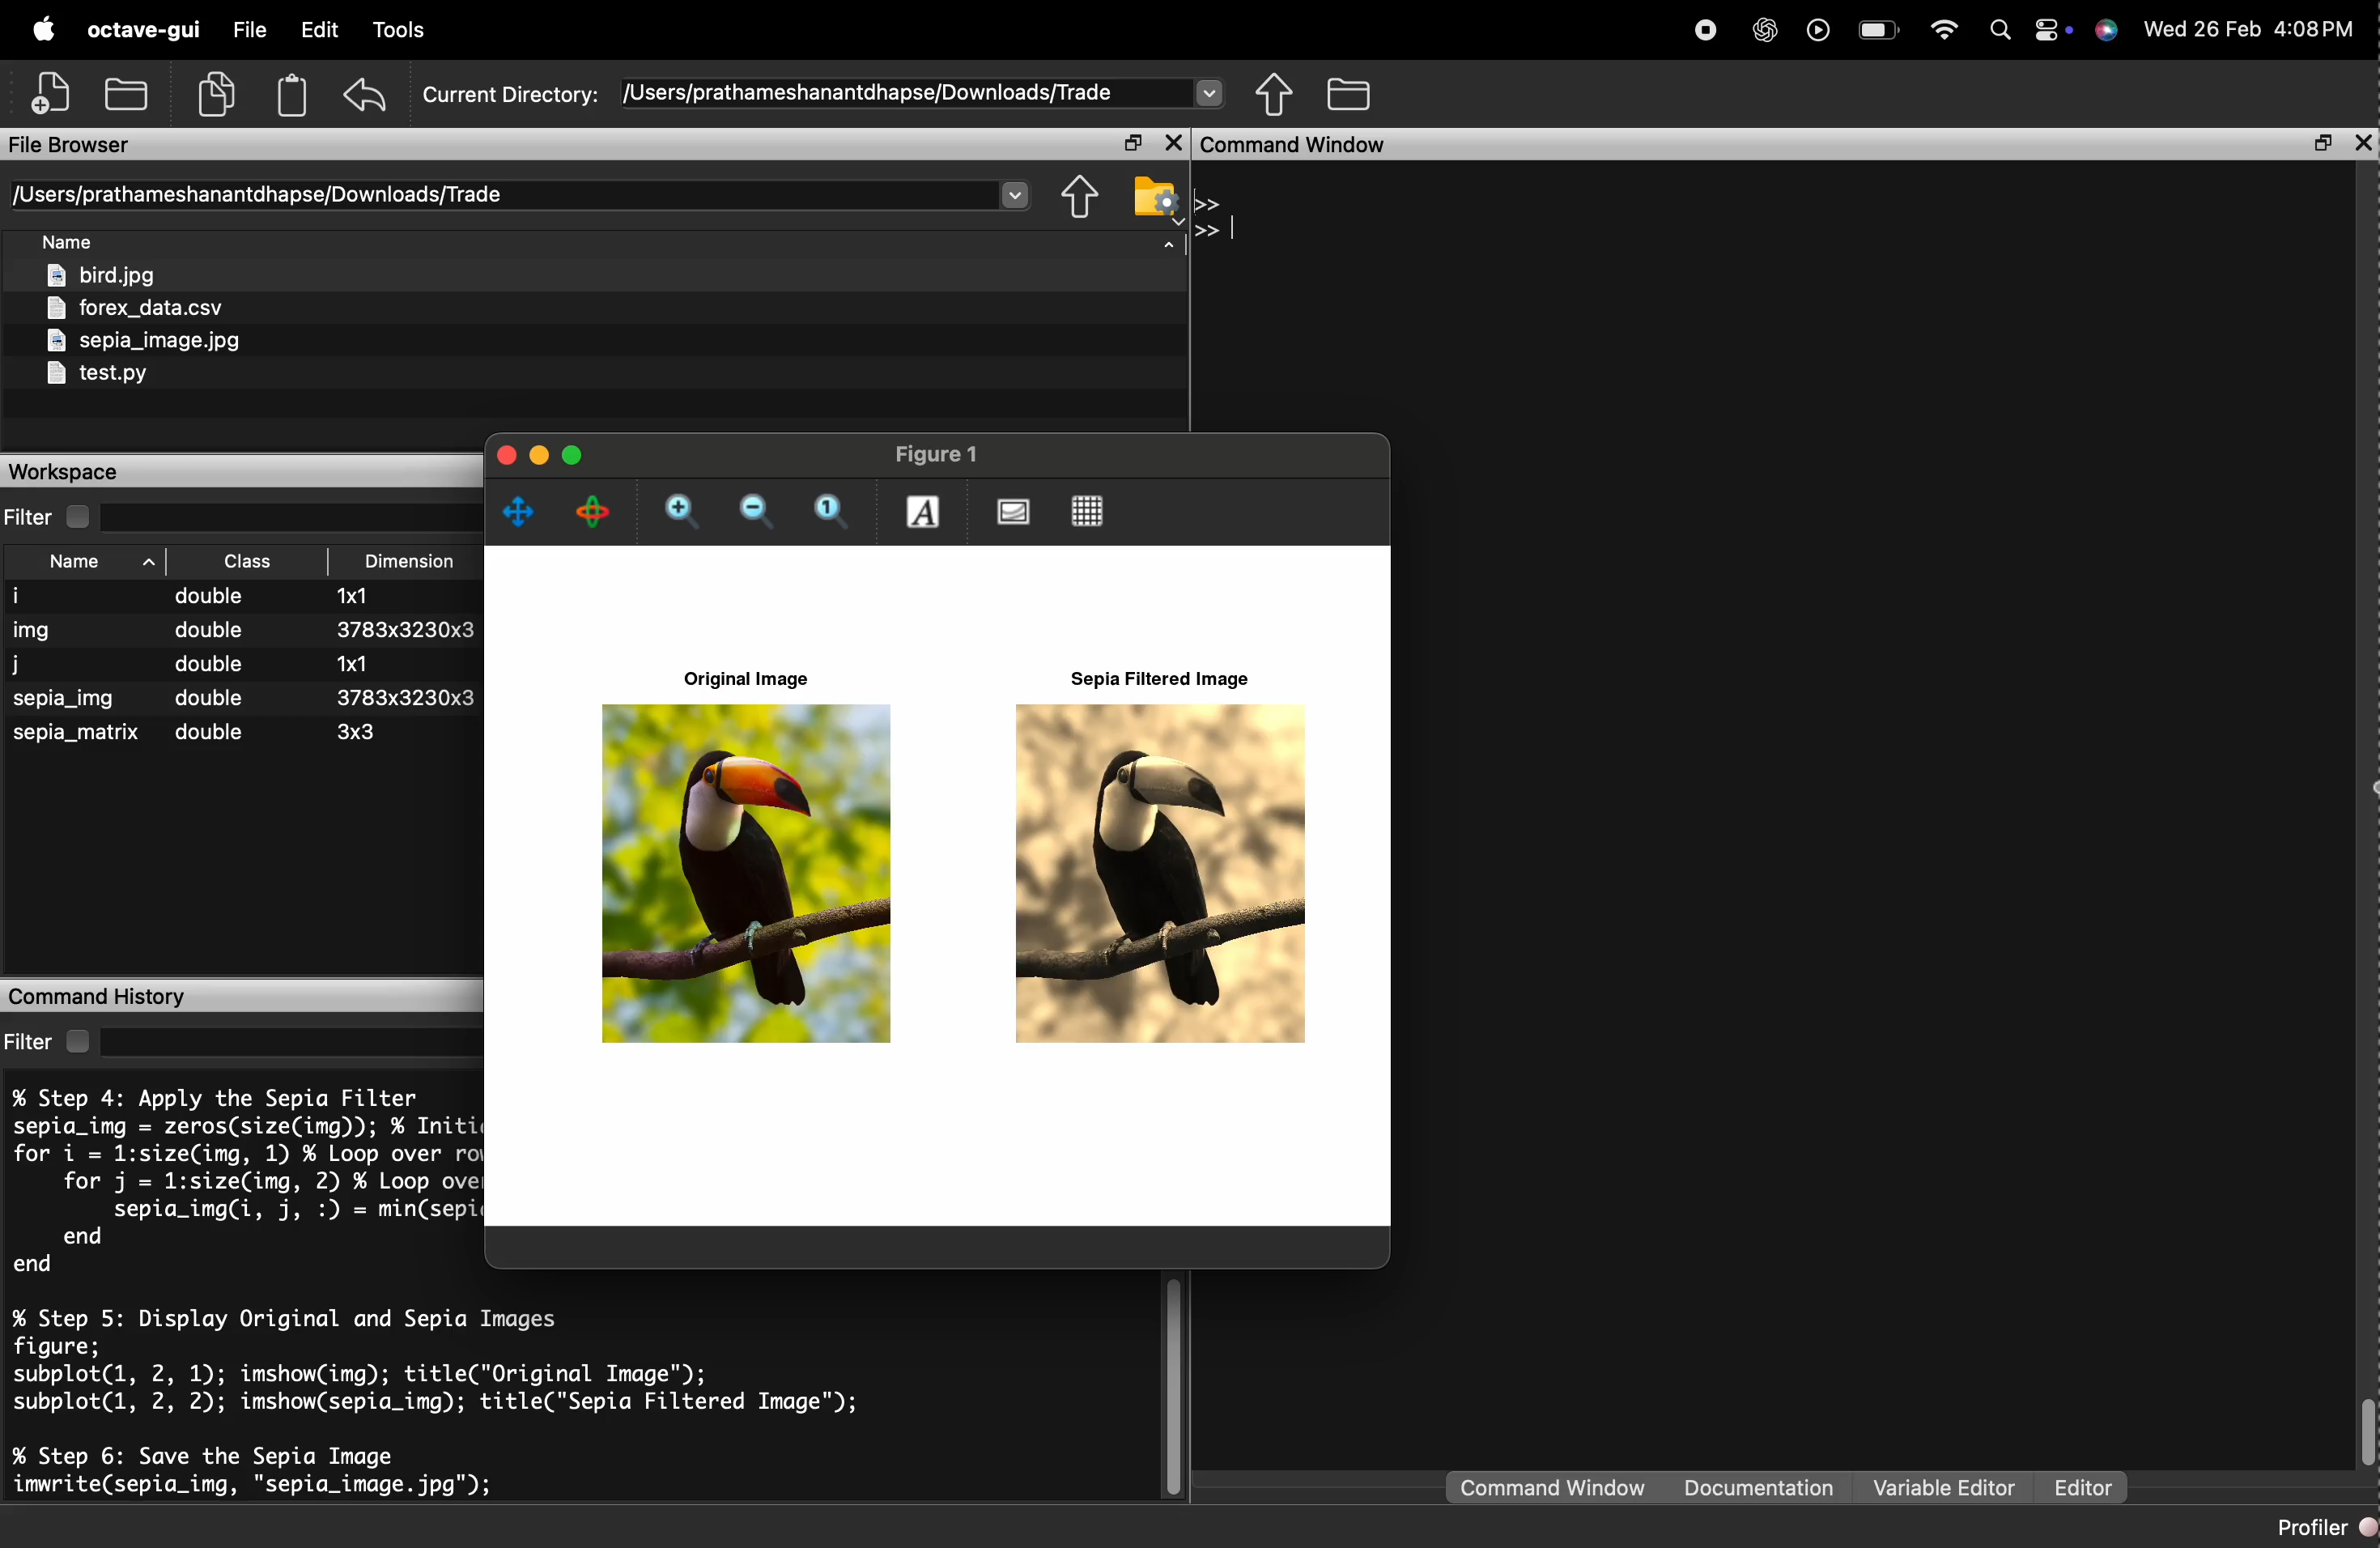 The image size is (2380, 1548). What do you see at coordinates (215, 95) in the screenshot?
I see `copy` at bounding box center [215, 95].